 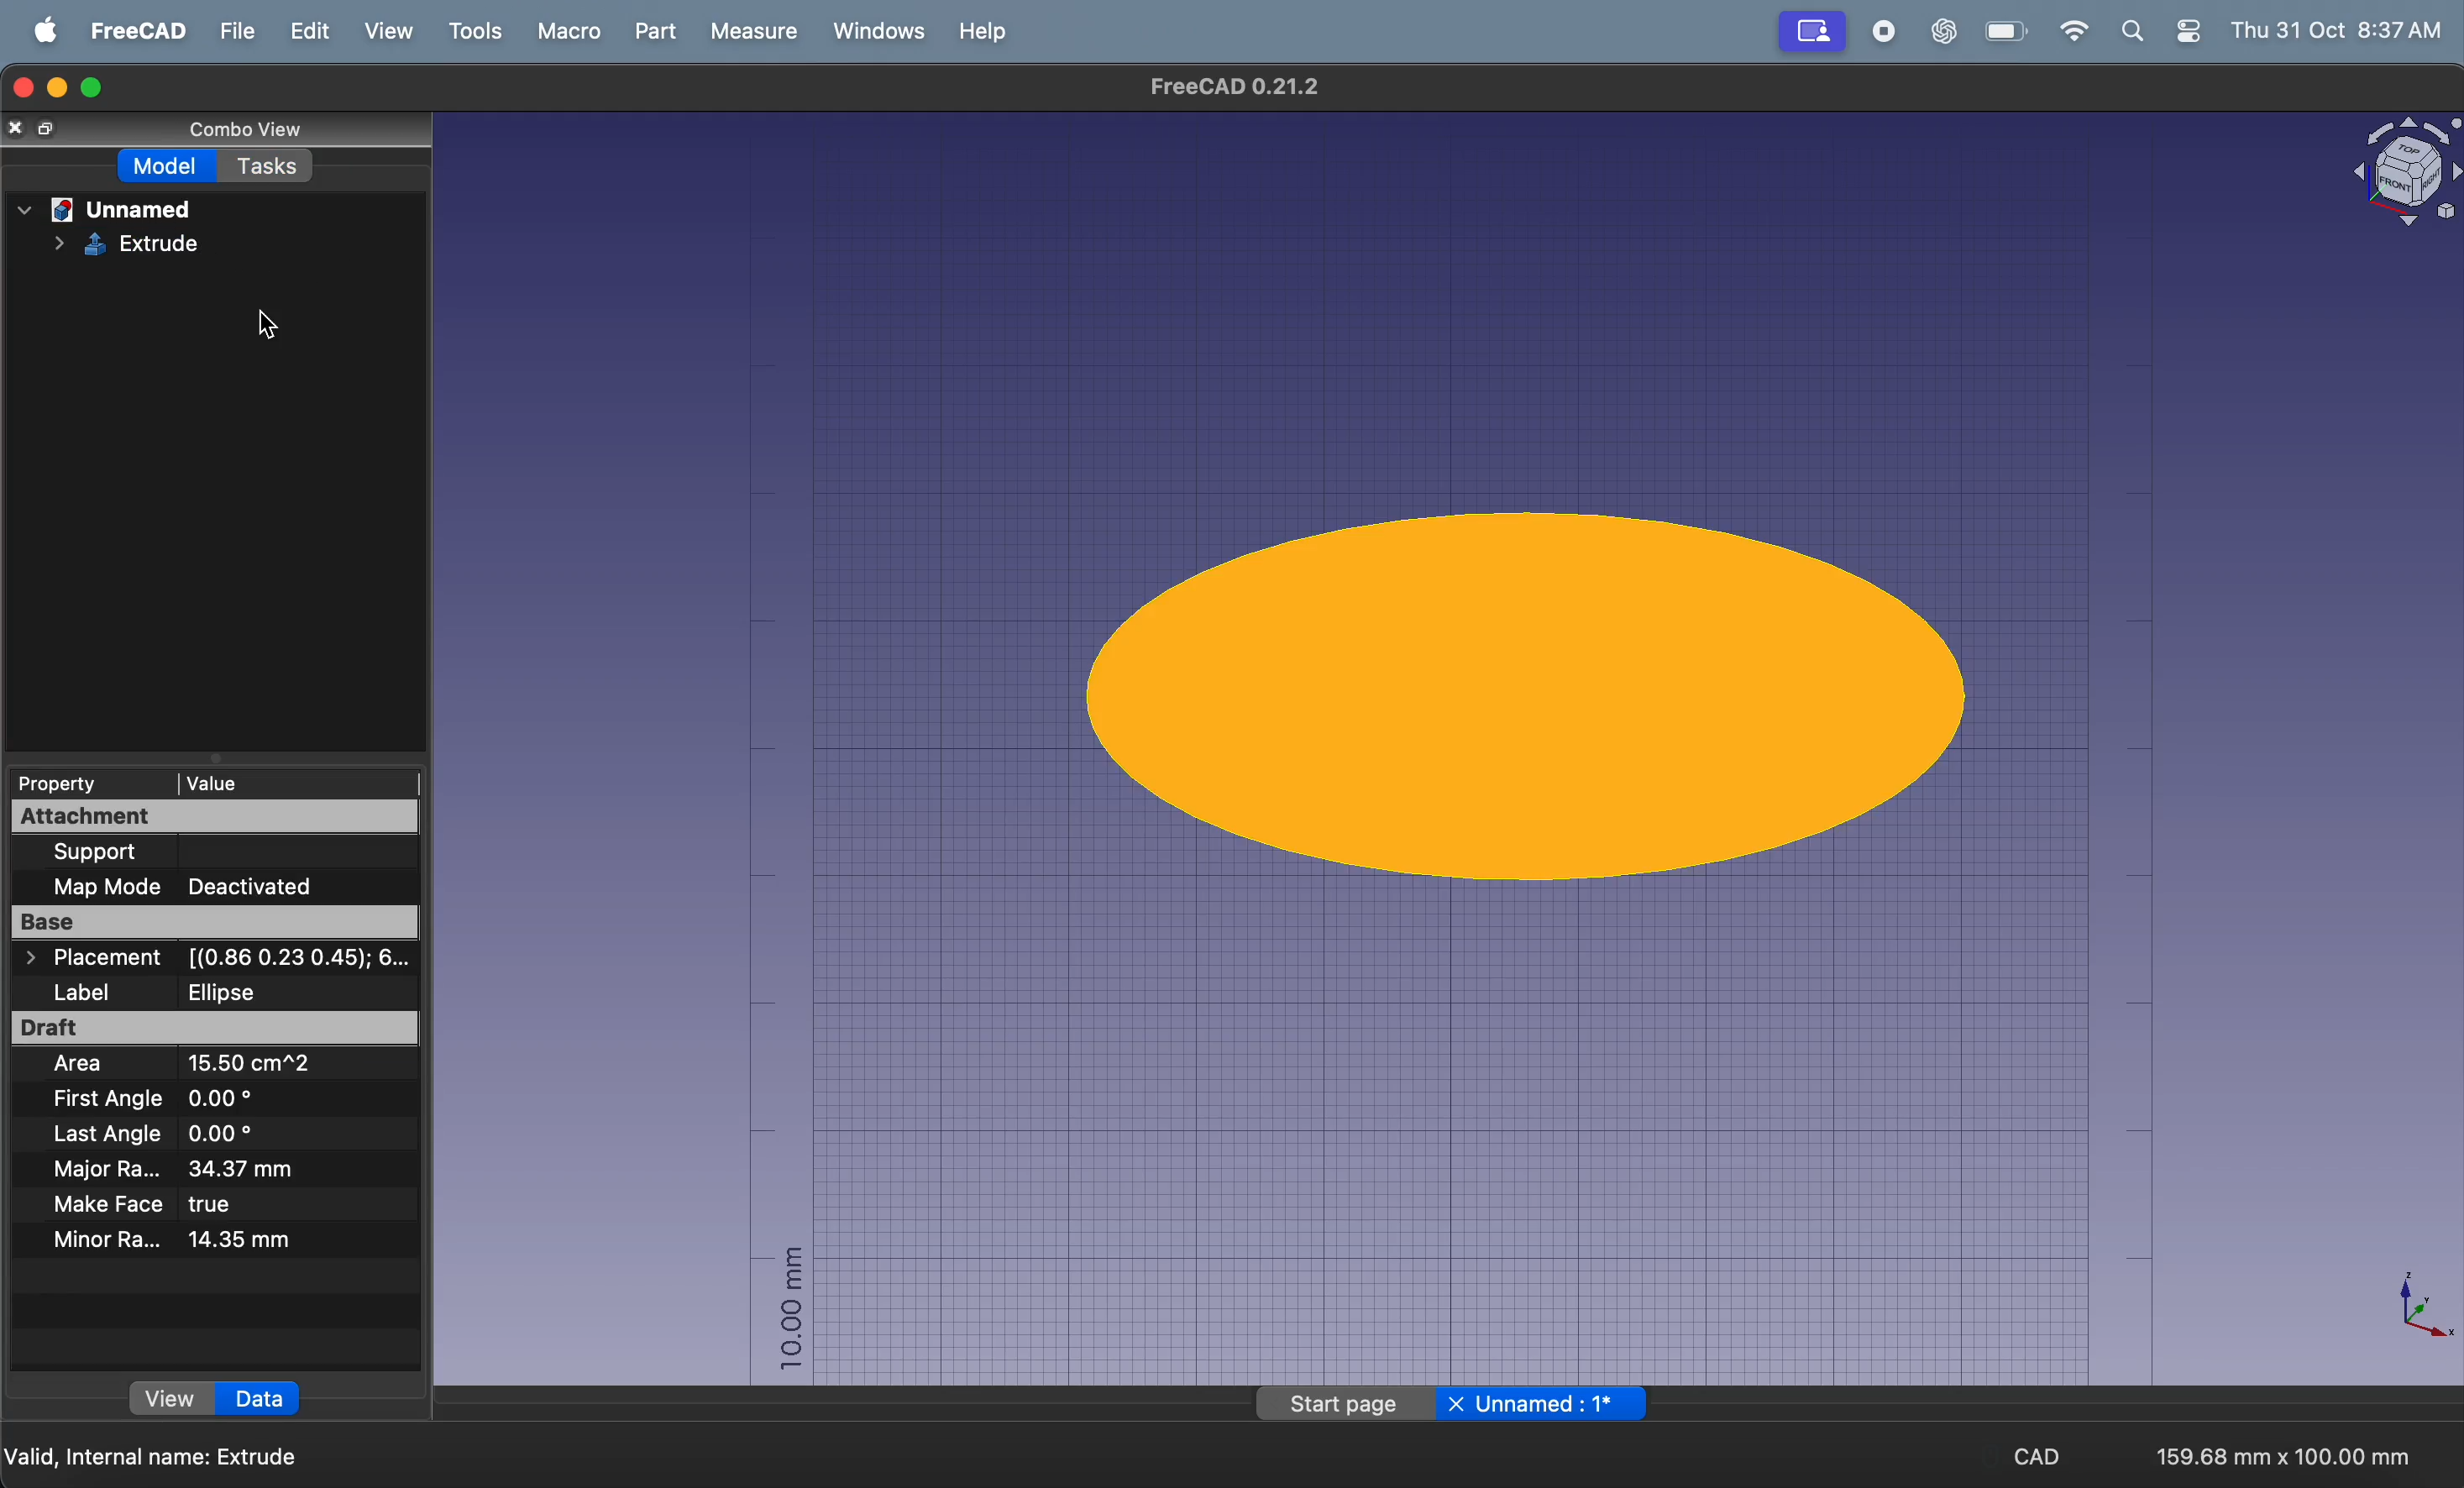 What do you see at coordinates (230, 33) in the screenshot?
I see `file` at bounding box center [230, 33].